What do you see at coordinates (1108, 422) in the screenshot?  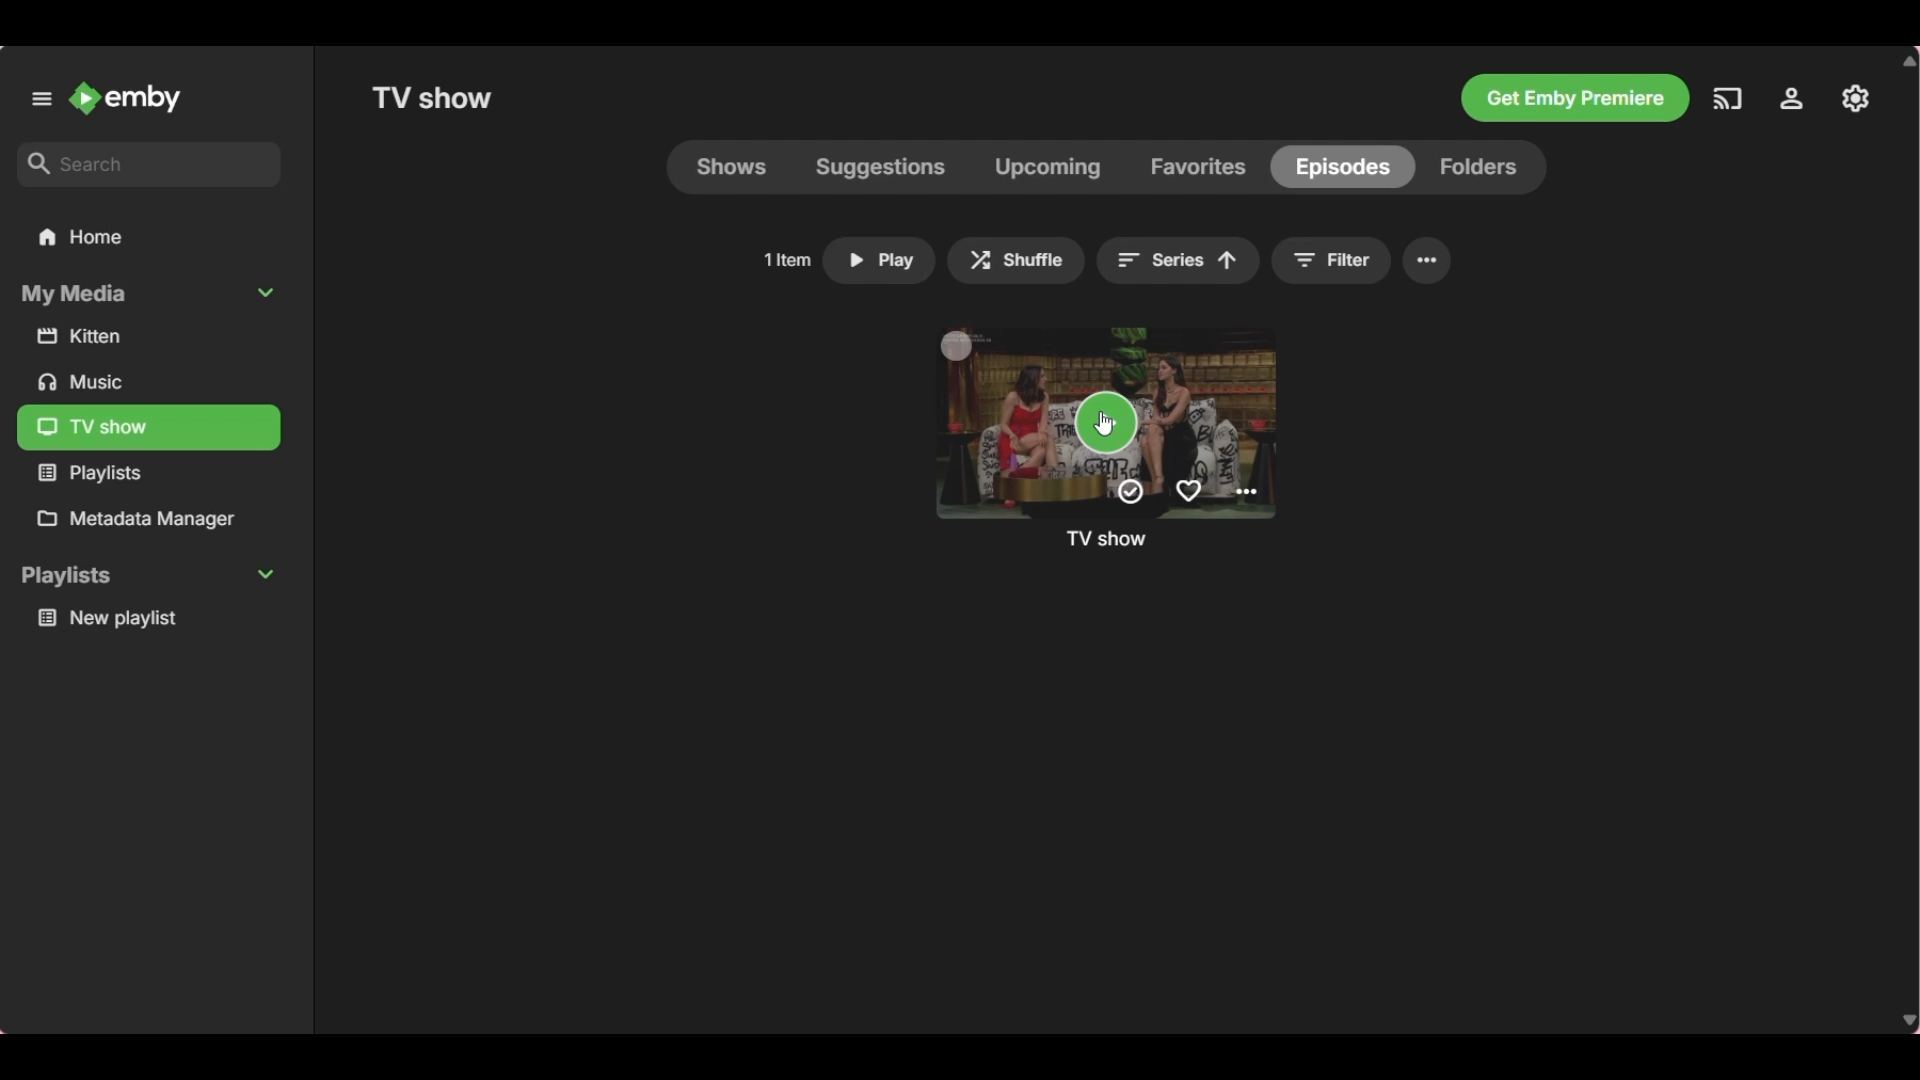 I see `Play icon highlighted` at bounding box center [1108, 422].